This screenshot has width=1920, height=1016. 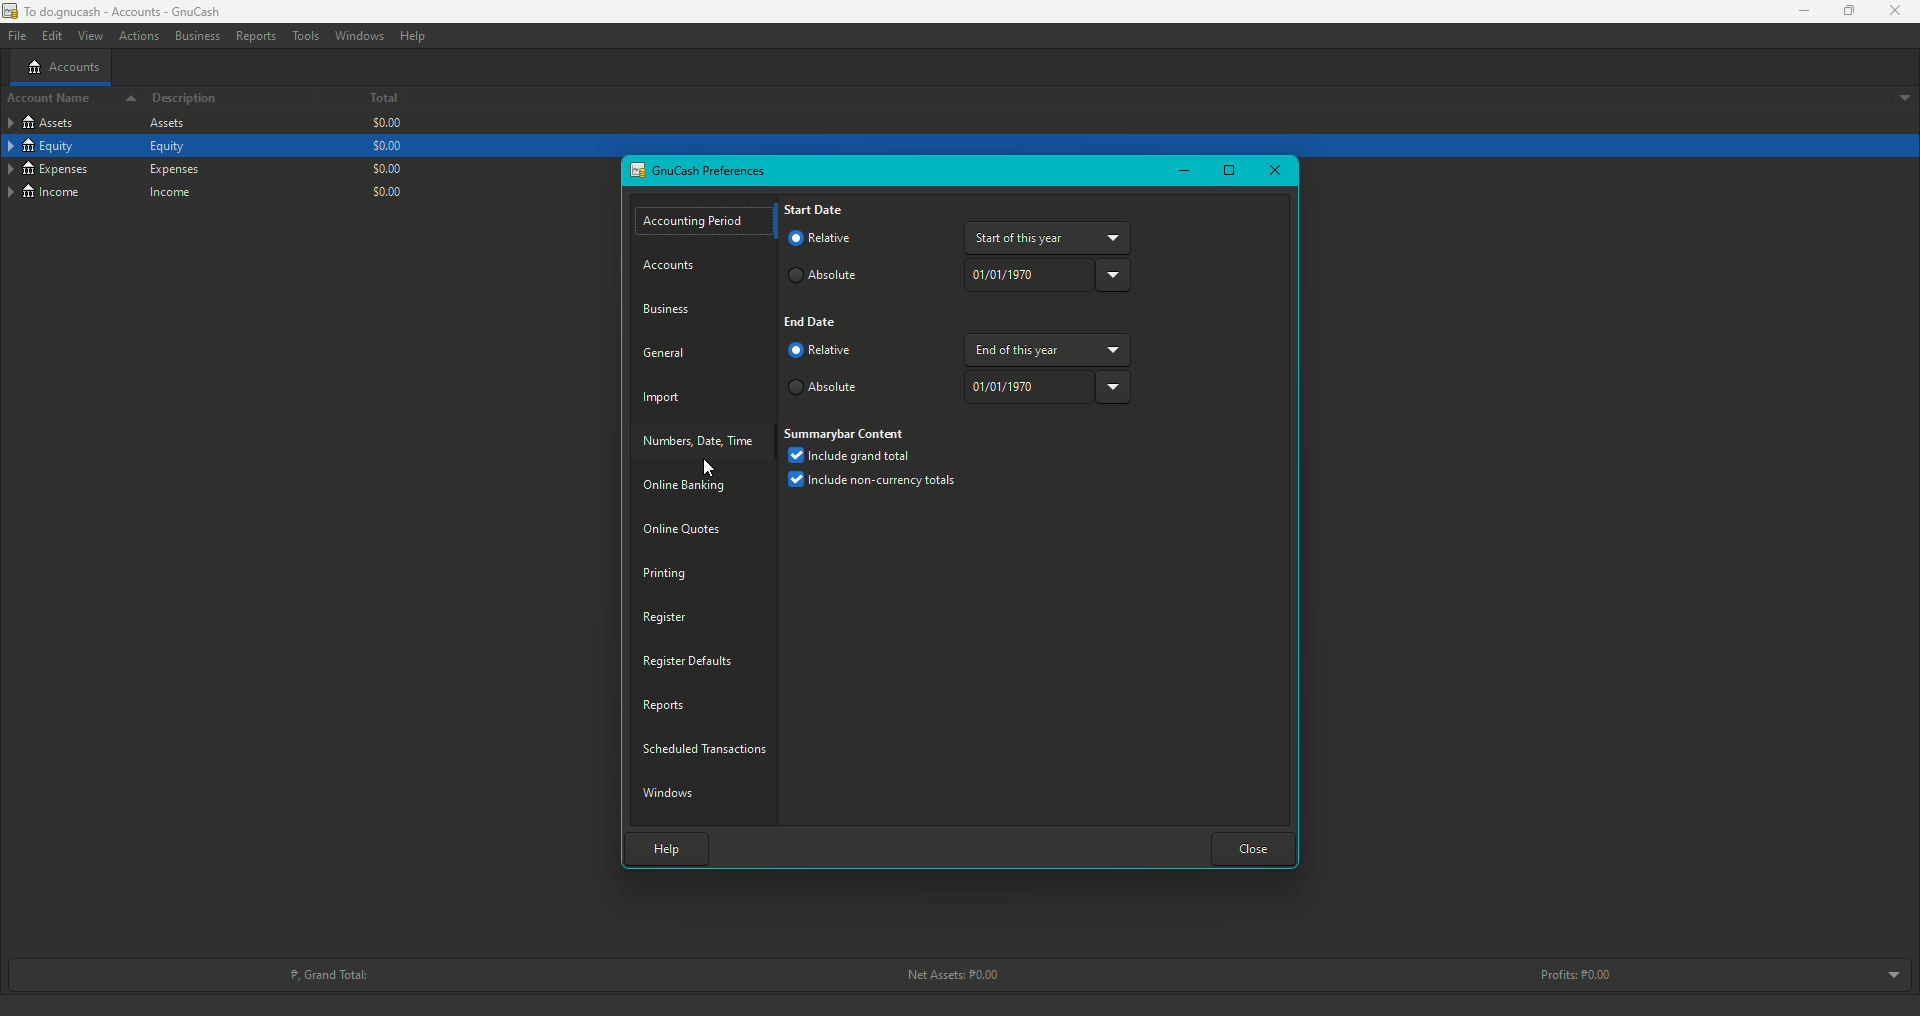 What do you see at coordinates (671, 307) in the screenshot?
I see `Business` at bounding box center [671, 307].